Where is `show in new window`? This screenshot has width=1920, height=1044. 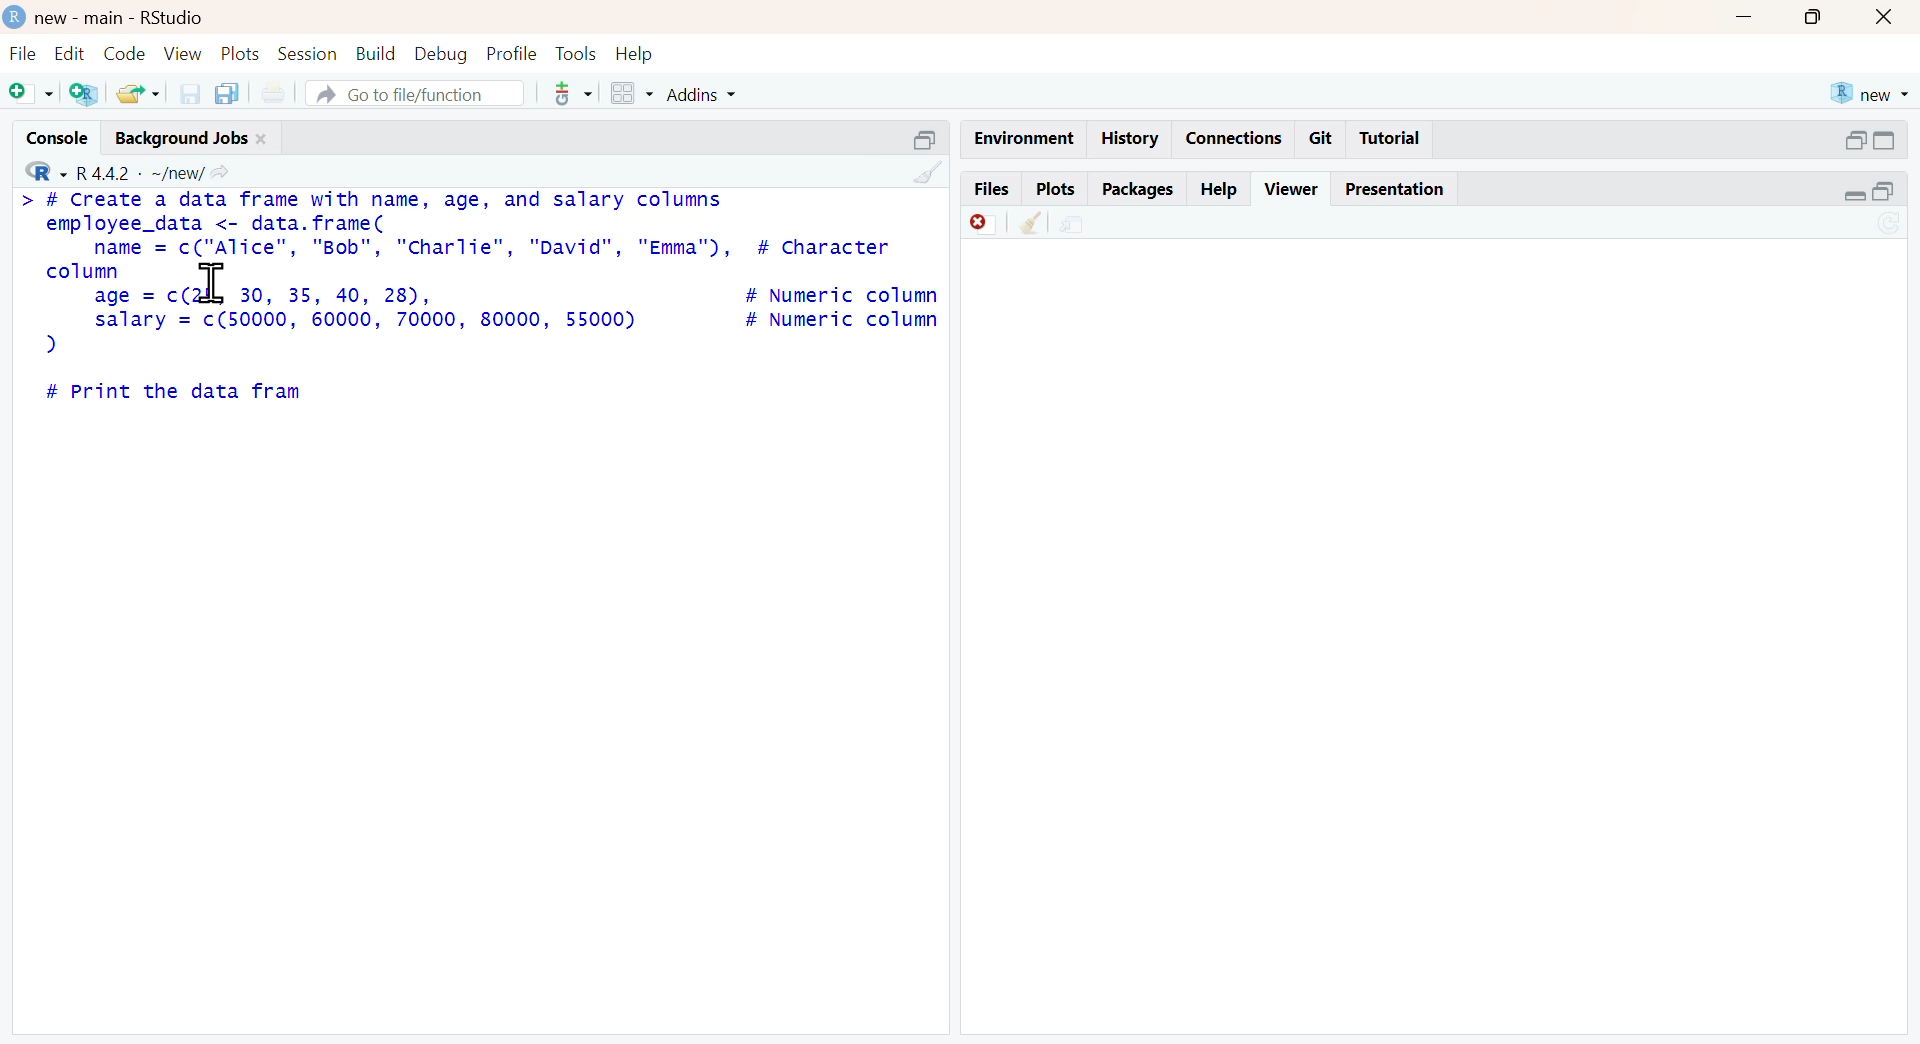 show in new window is located at coordinates (1091, 225).